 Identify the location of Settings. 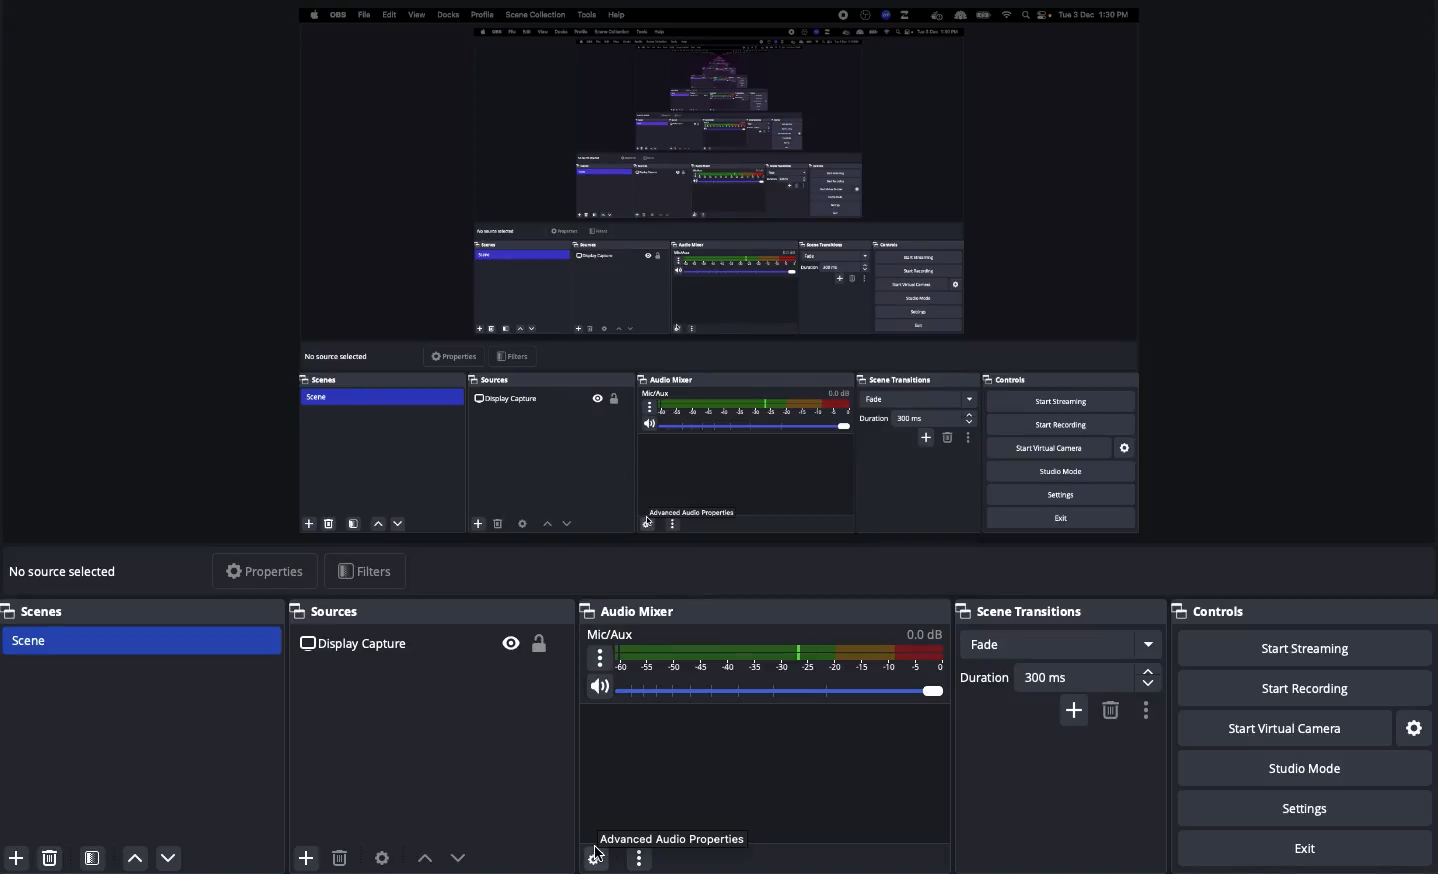
(1416, 729).